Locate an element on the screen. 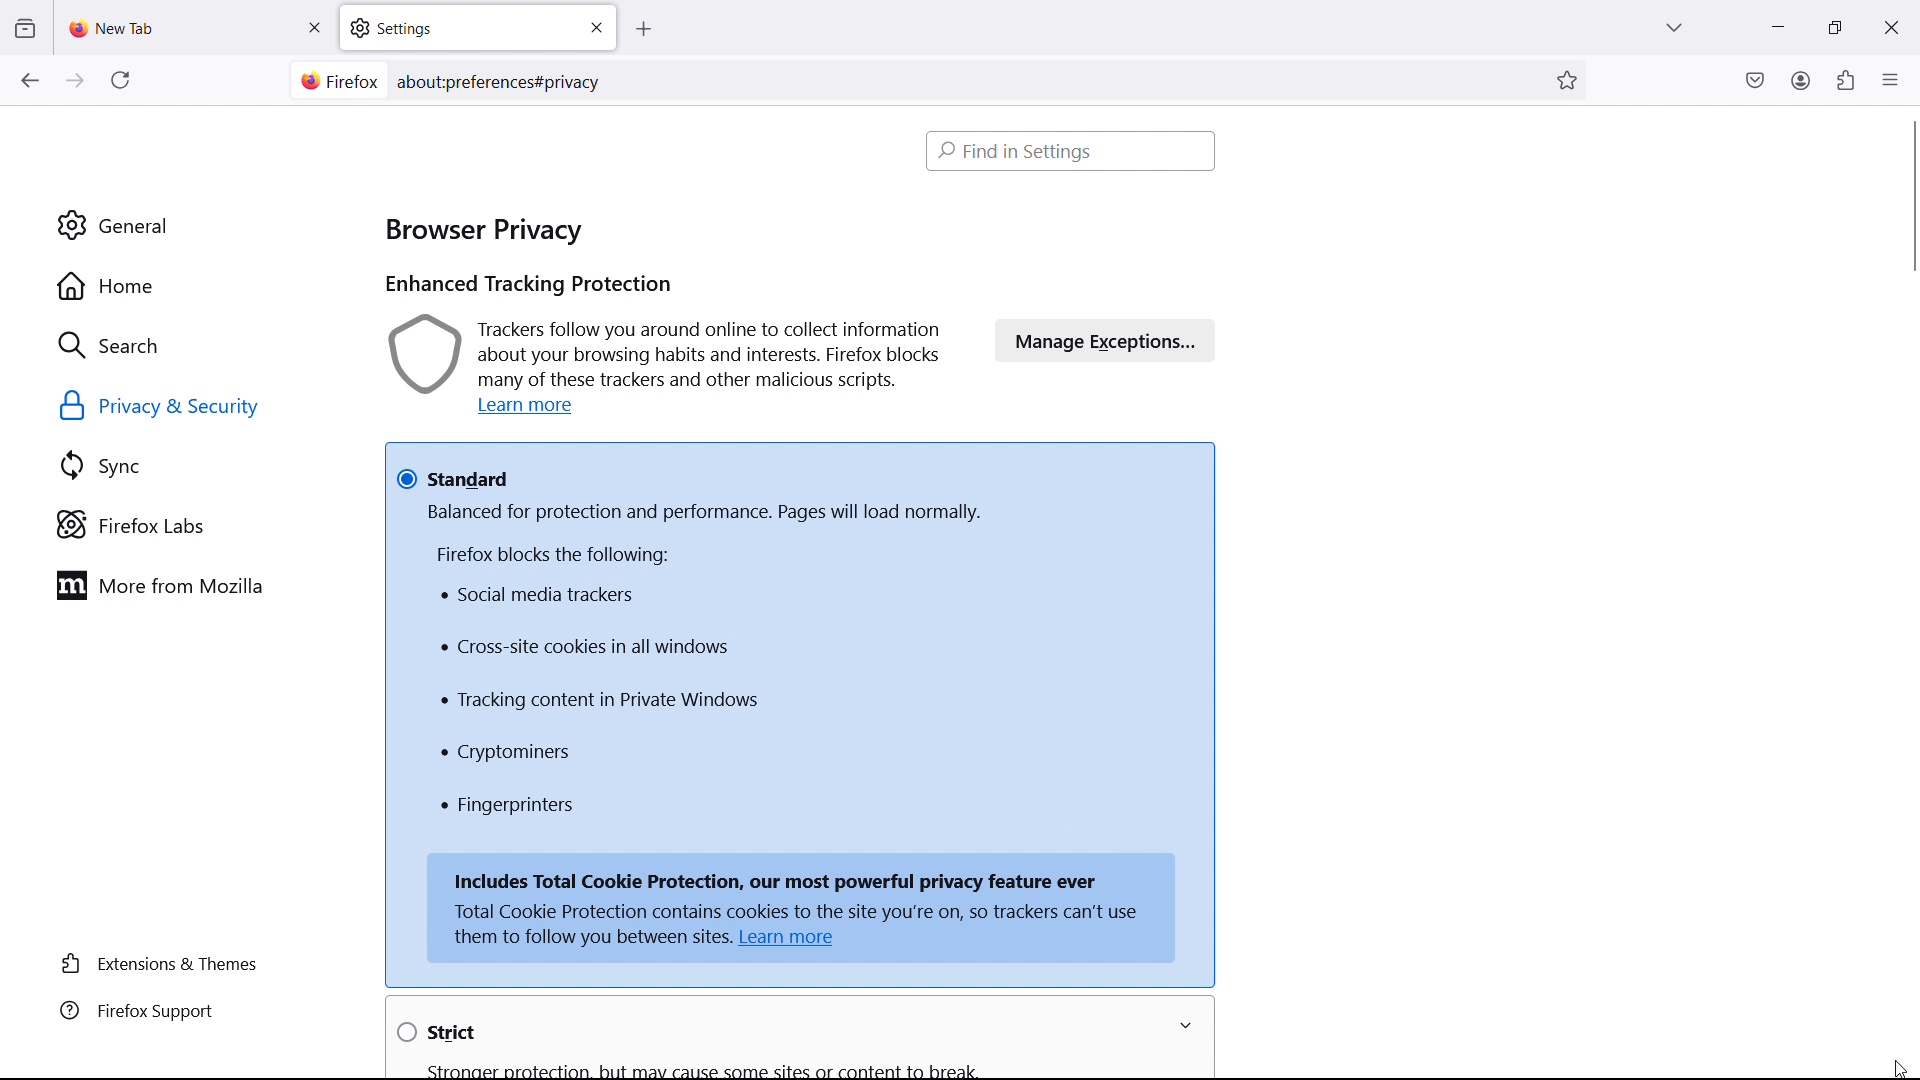 Image resolution: width=1920 pixels, height=1080 pixels. general is located at coordinates (188, 226).